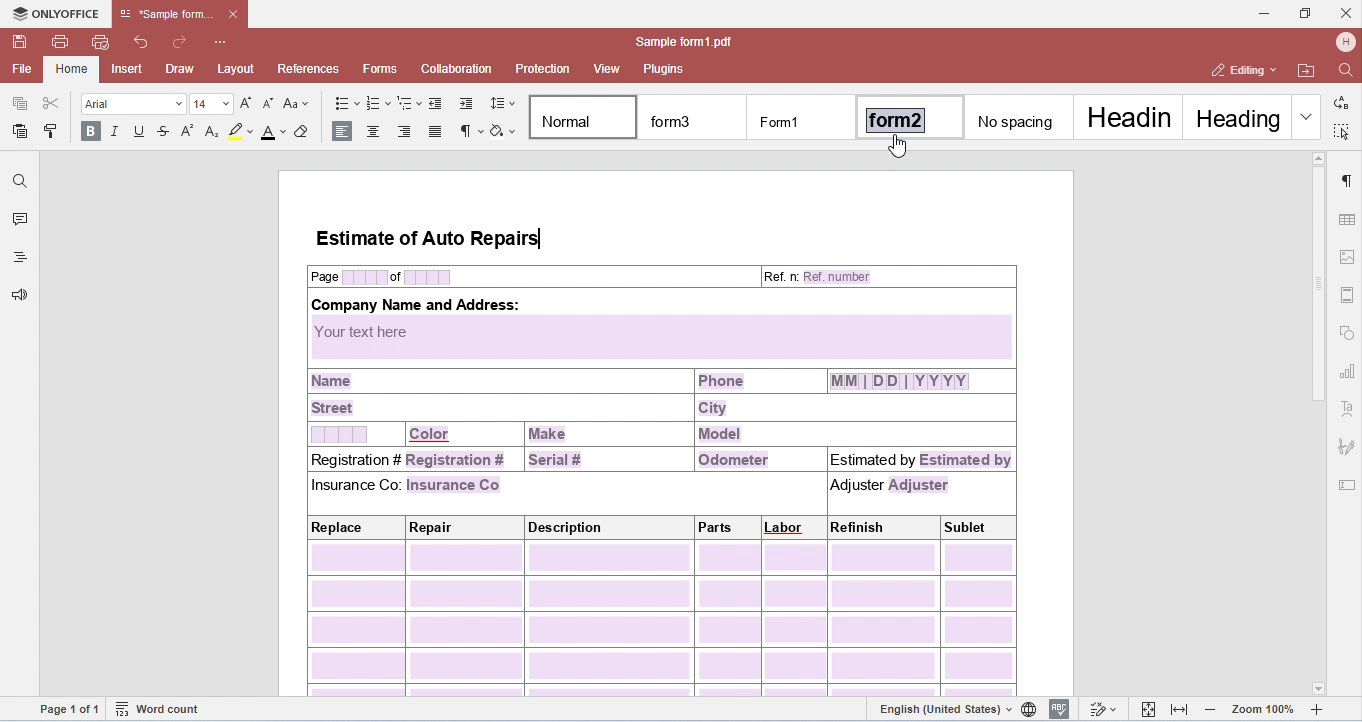  Describe the element at coordinates (345, 104) in the screenshot. I see `bulleted style` at that location.